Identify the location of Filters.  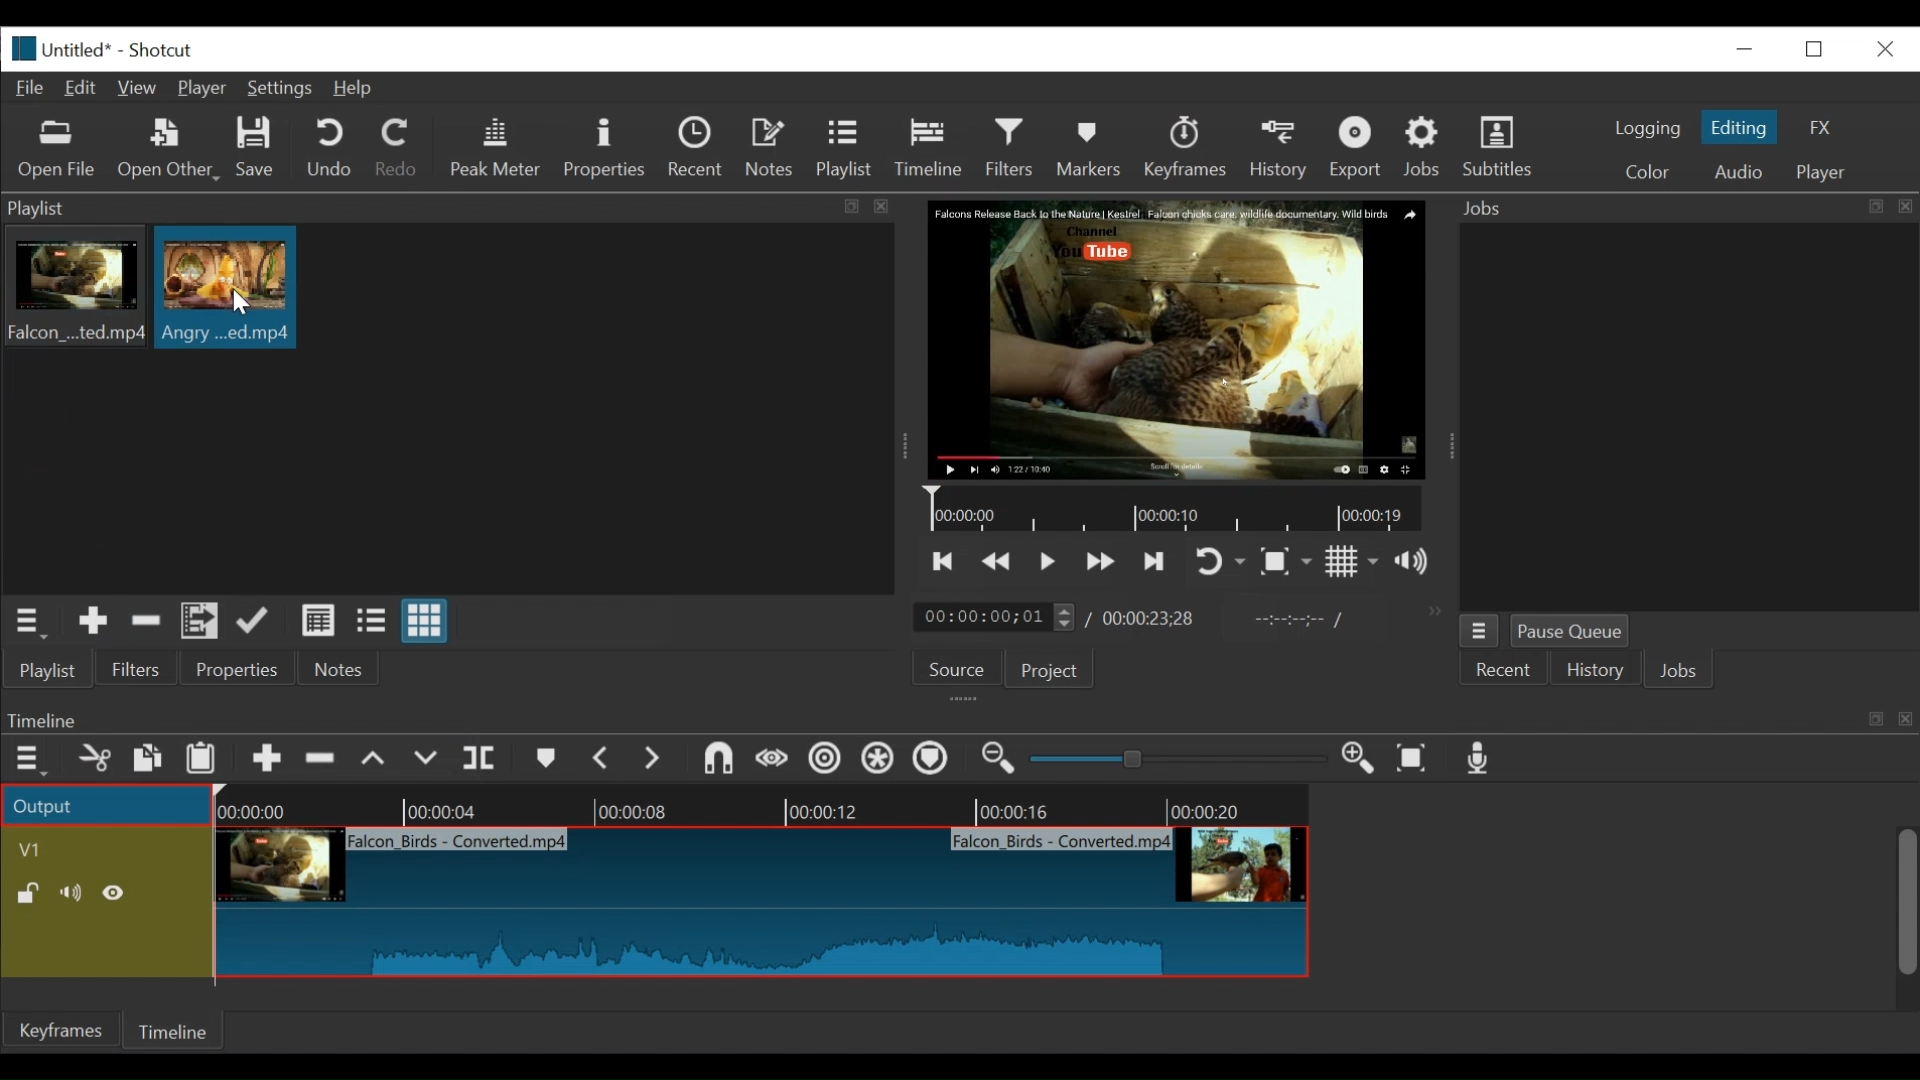
(137, 670).